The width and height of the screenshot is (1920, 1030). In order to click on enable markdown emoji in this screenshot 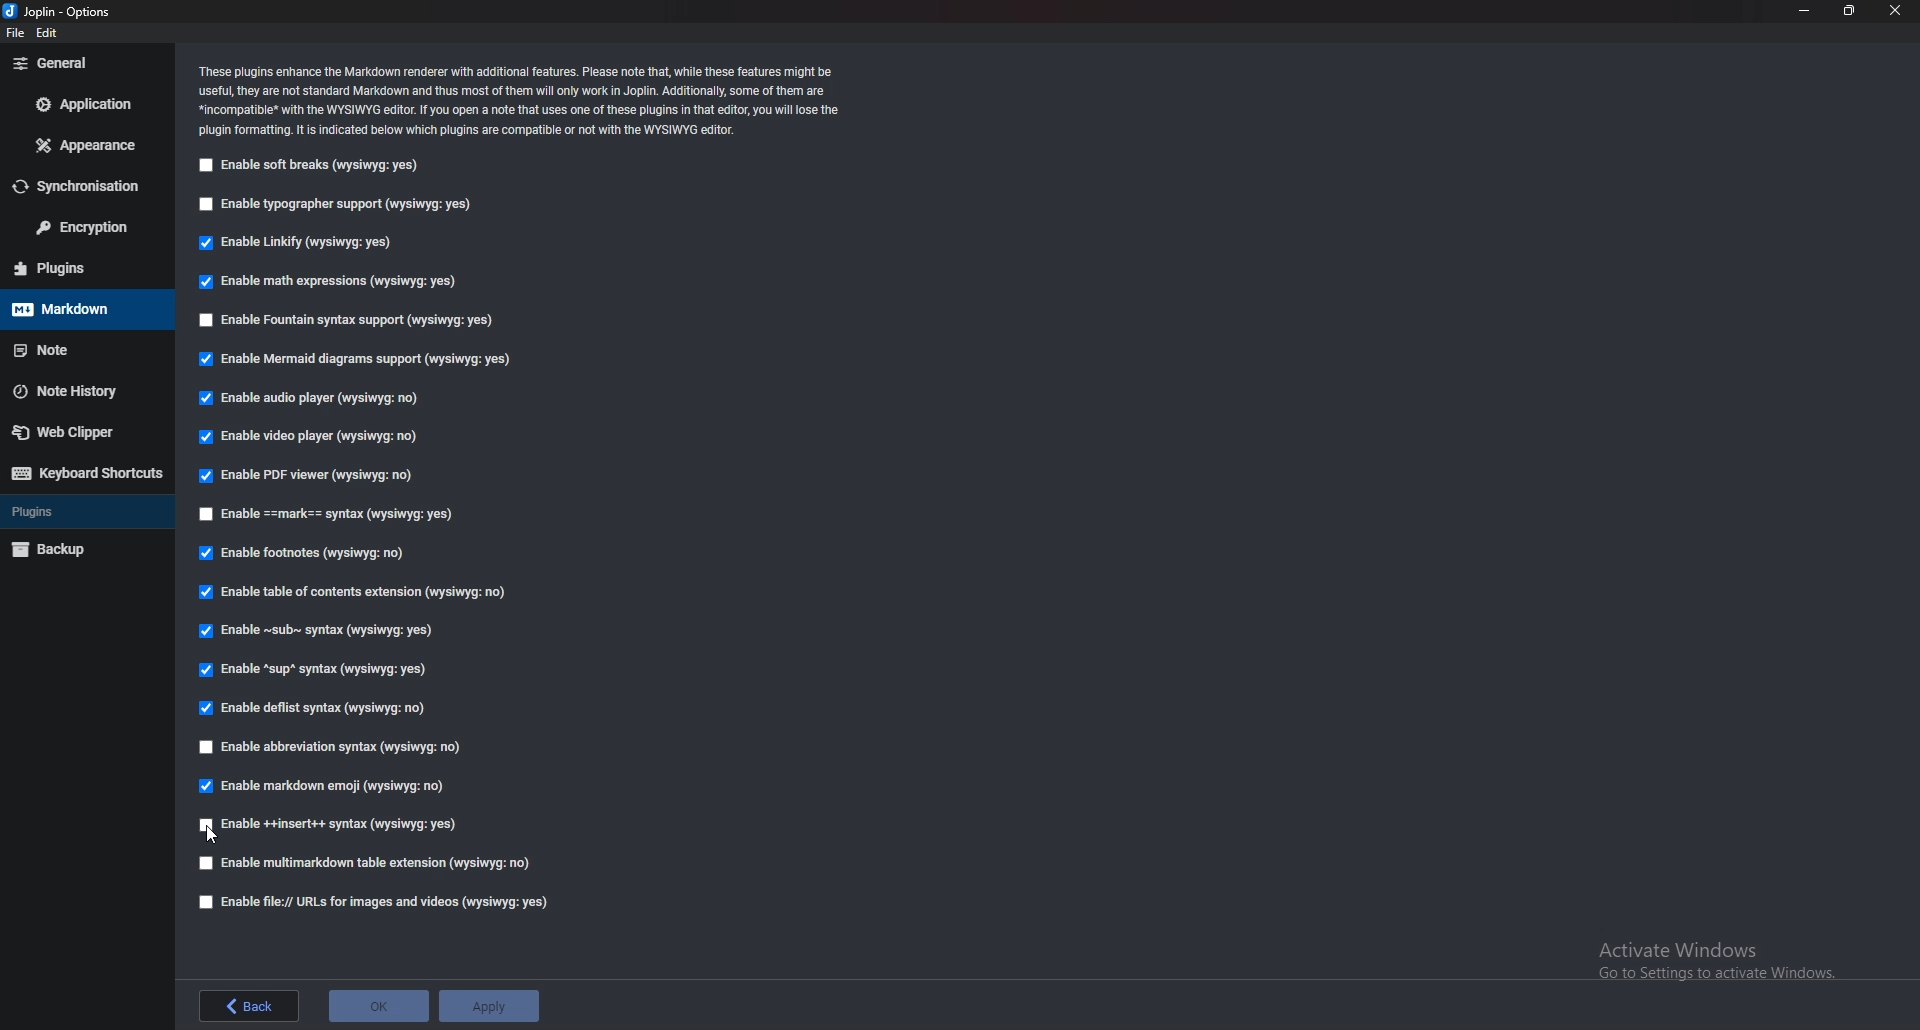, I will do `click(327, 786)`.